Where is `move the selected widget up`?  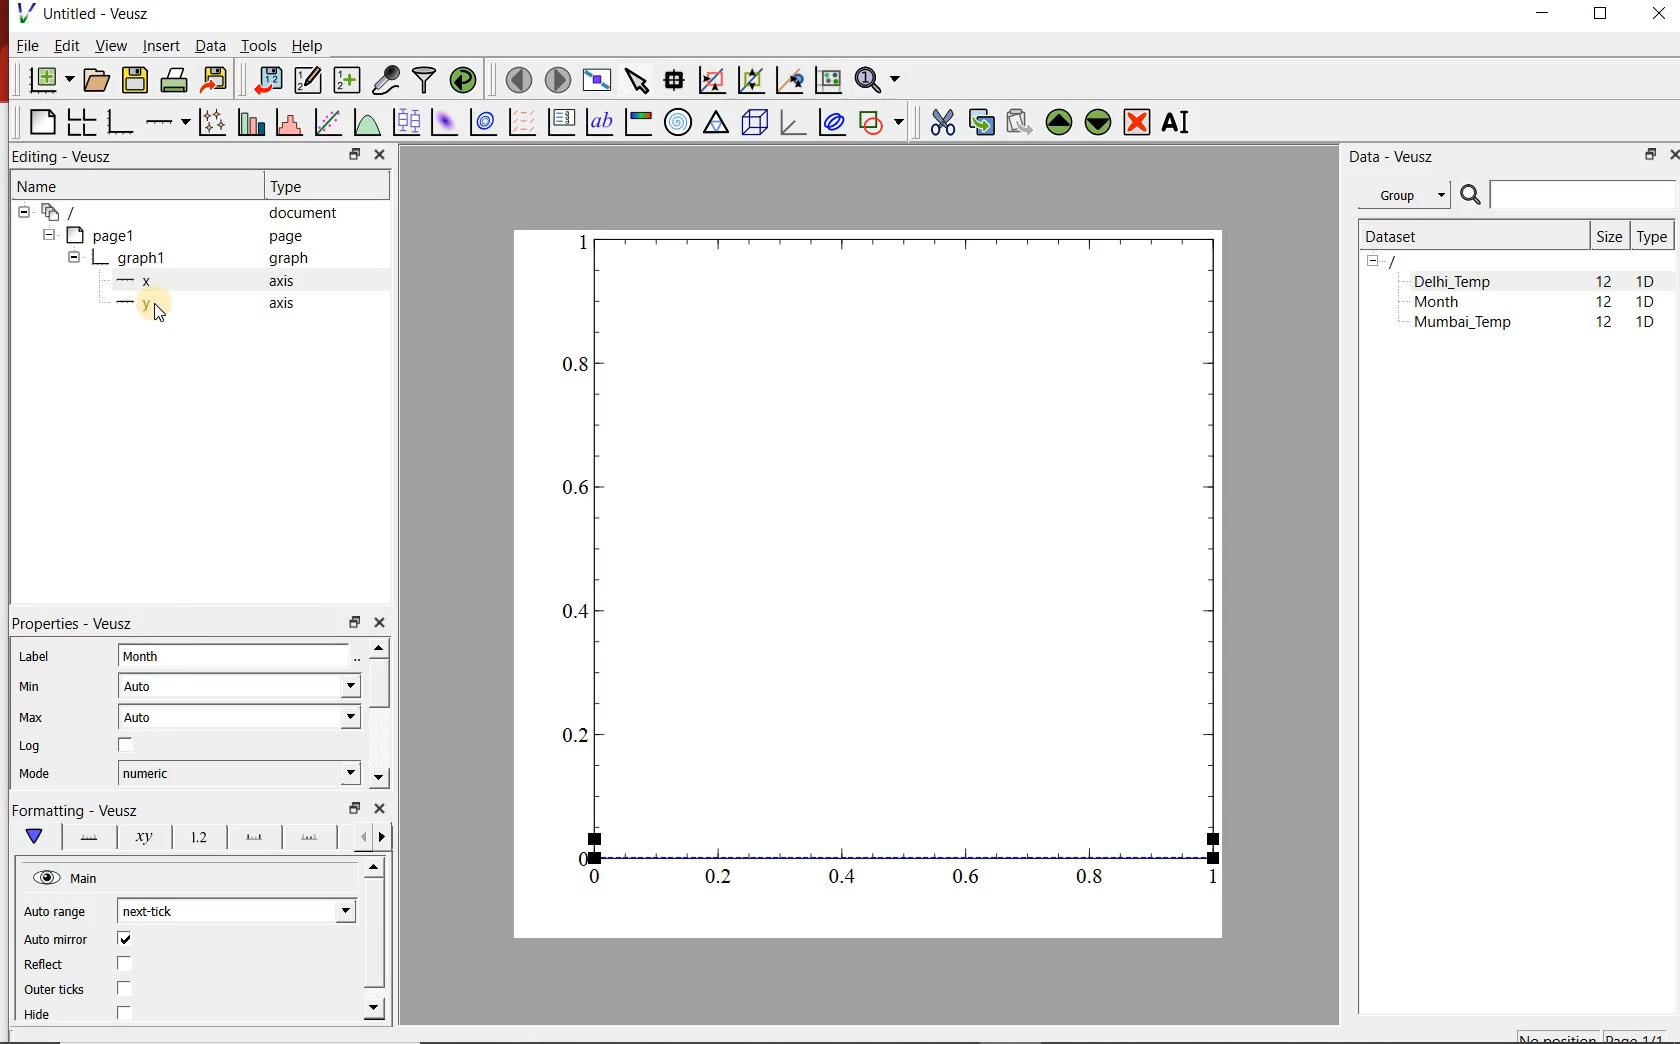
move the selected widget up is located at coordinates (1058, 122).